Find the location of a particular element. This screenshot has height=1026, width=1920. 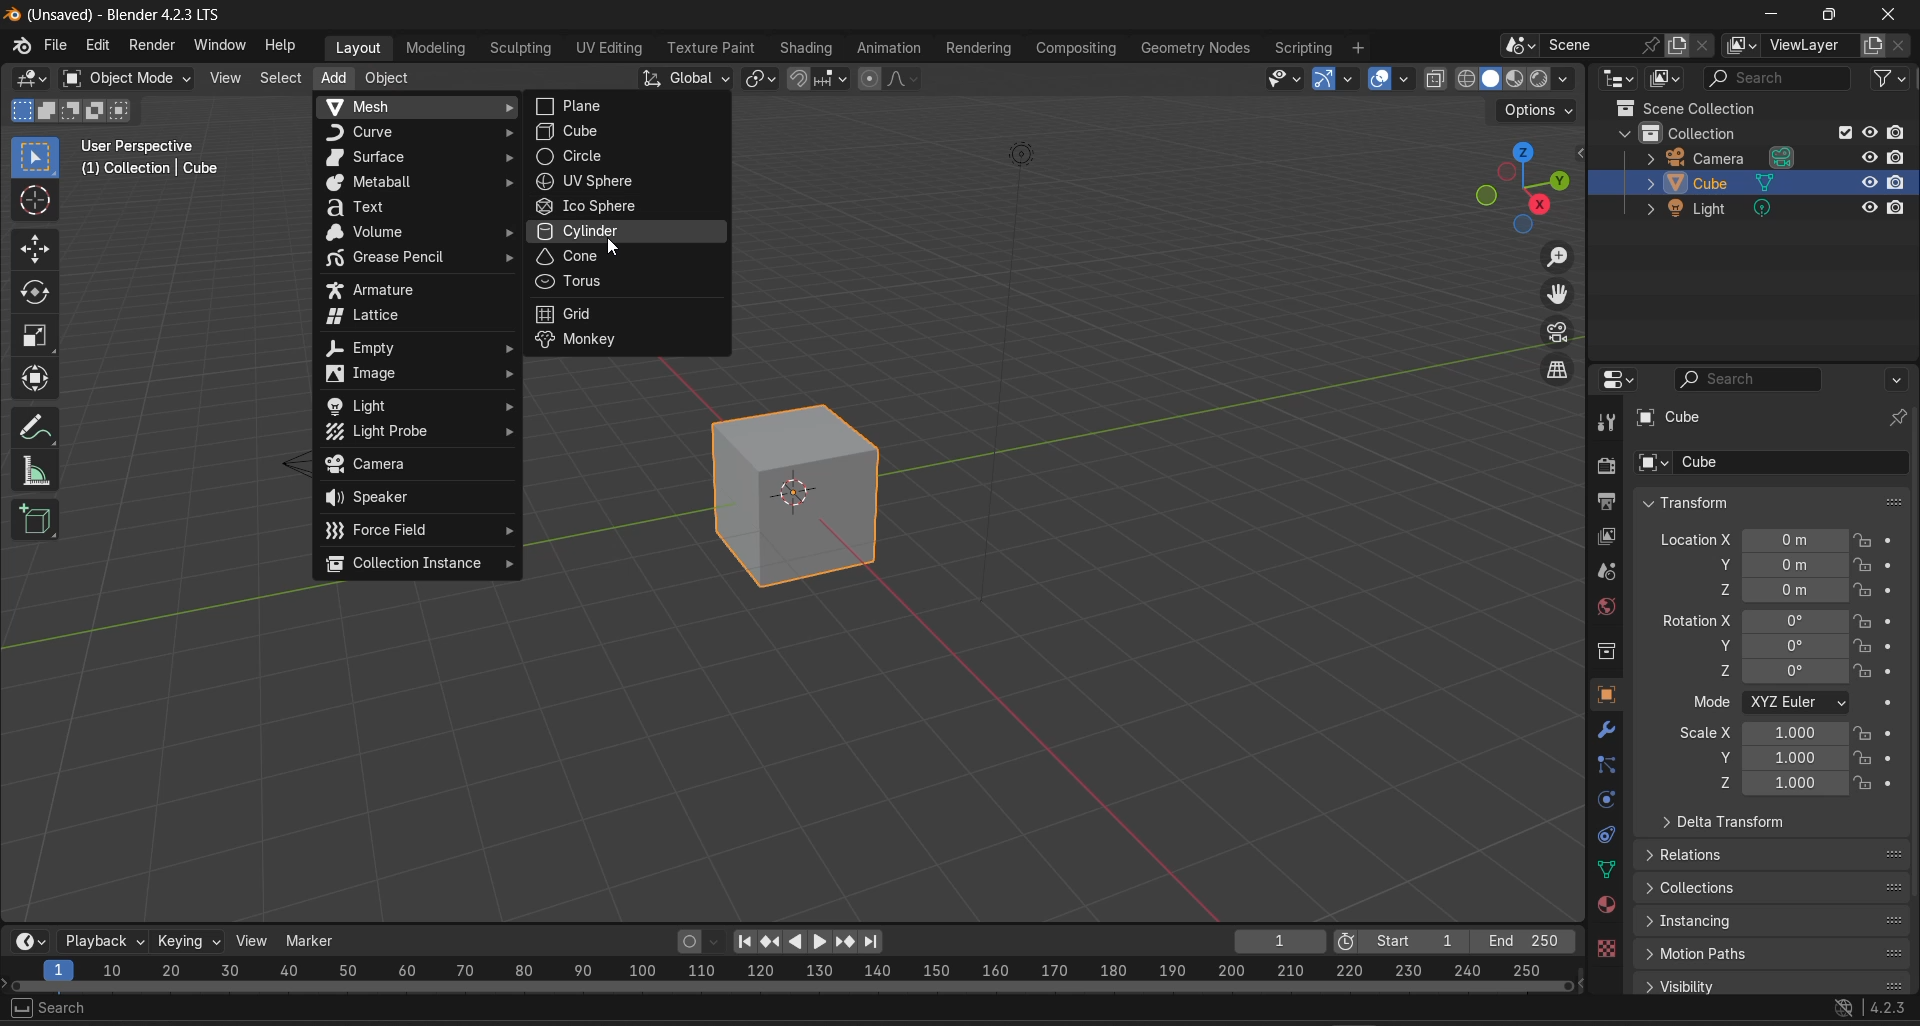

cube is located at coordinates (805, 497).